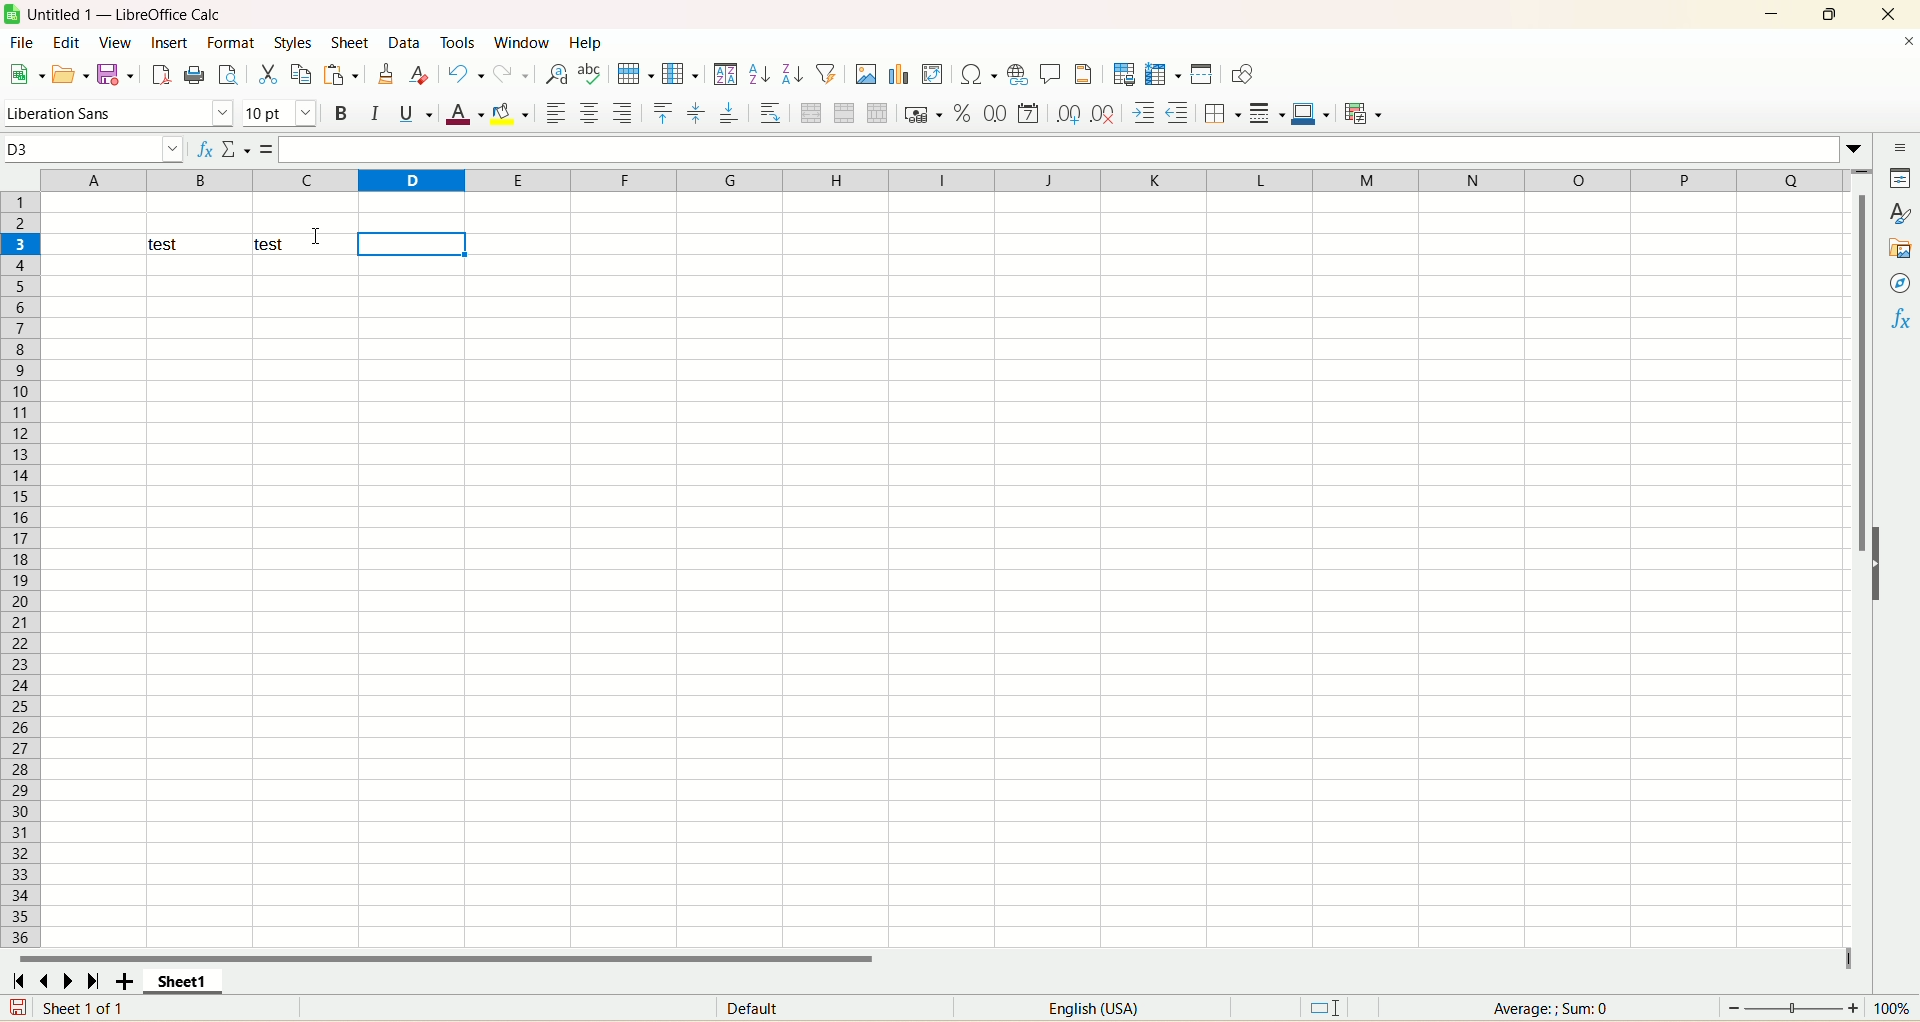  I want to click on insert, so click(169, 42).